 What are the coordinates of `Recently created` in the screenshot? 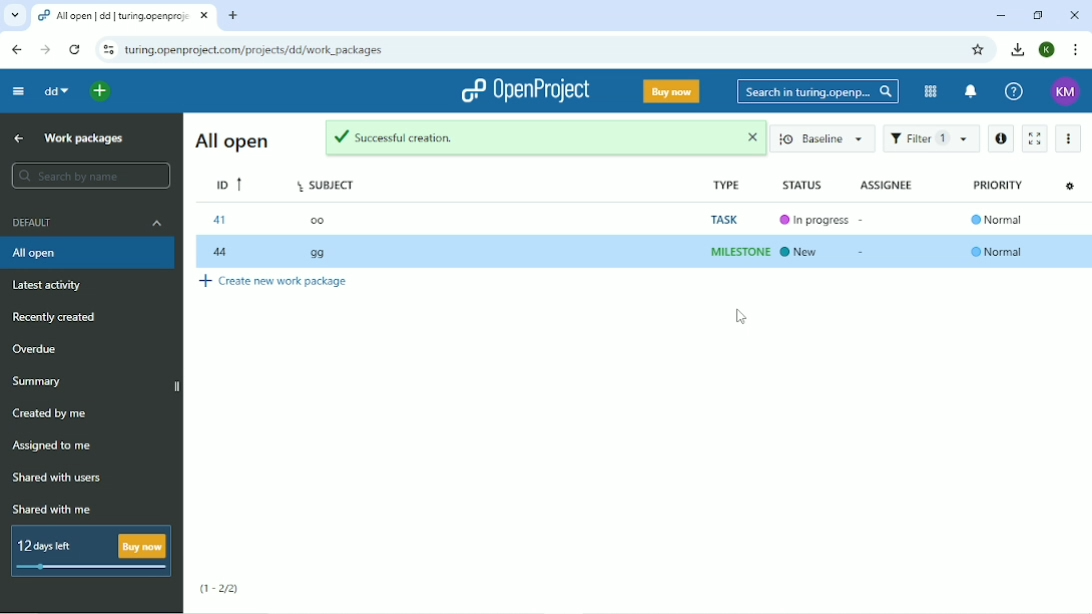 It's located at (62, 317).